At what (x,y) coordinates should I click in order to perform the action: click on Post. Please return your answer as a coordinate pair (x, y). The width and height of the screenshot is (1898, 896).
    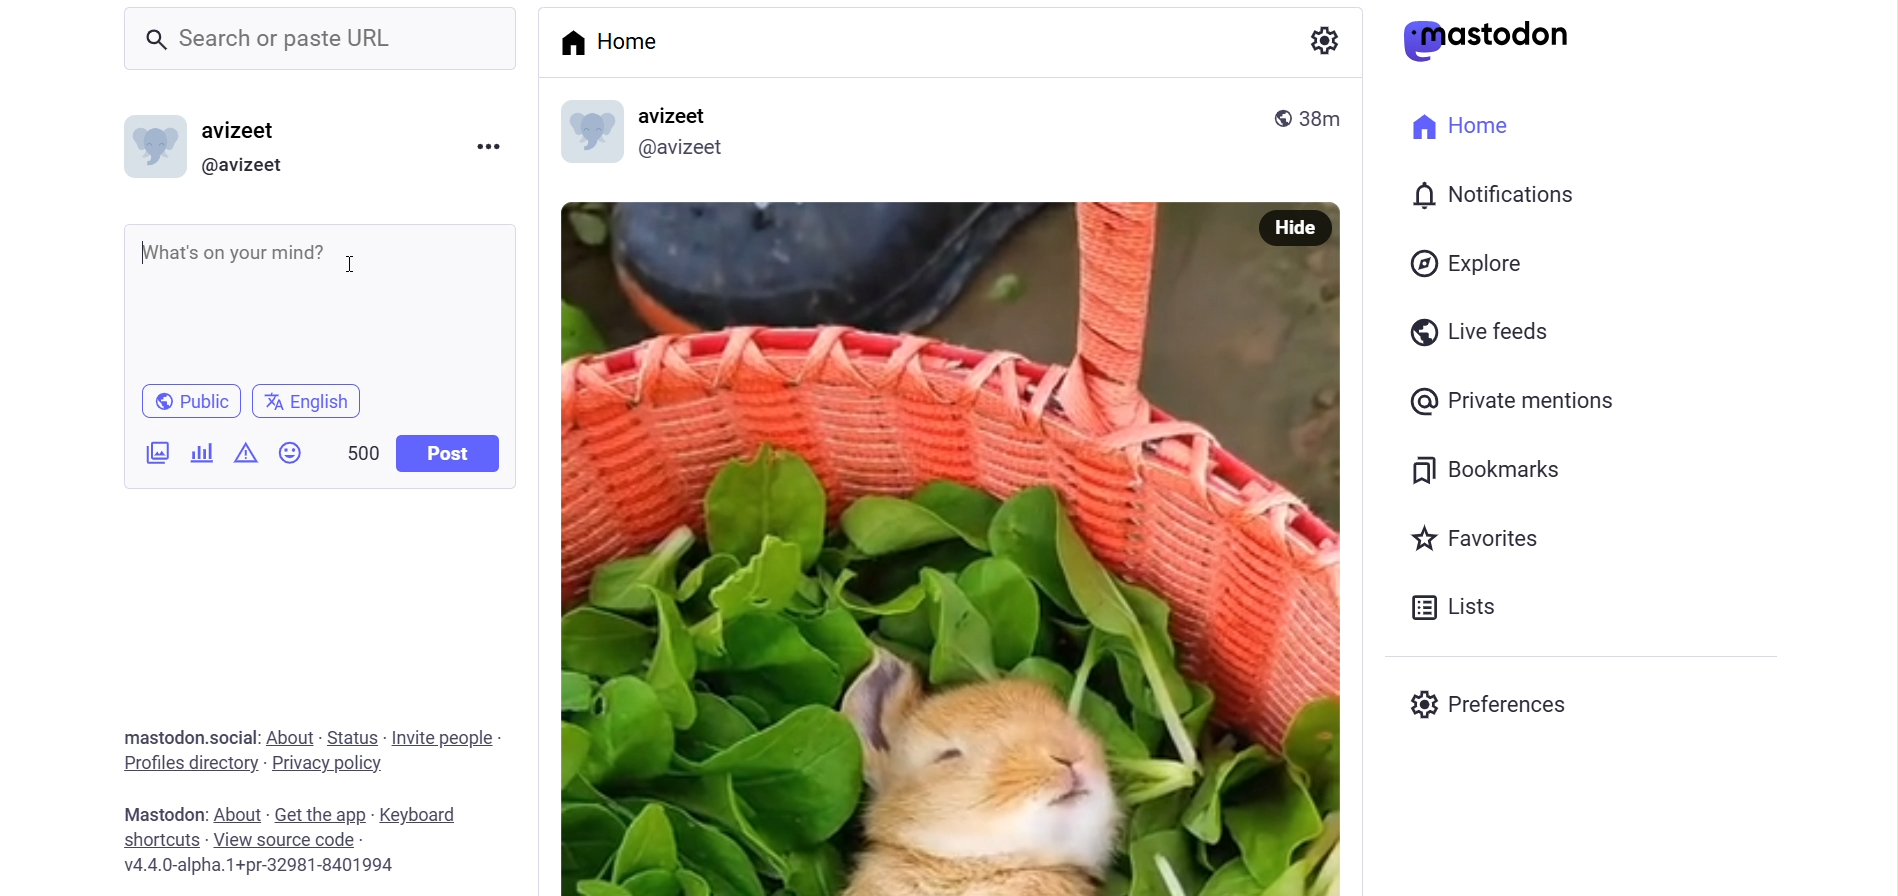
    Looking at the image, I should click on (898, 549).